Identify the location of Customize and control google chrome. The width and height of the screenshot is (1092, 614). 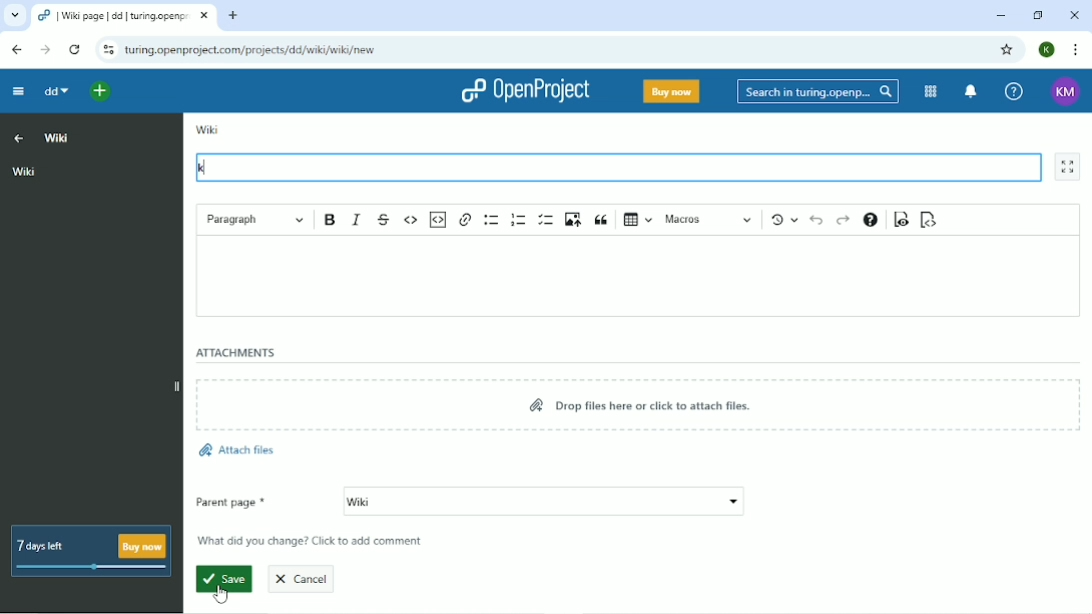
(1074, 50).